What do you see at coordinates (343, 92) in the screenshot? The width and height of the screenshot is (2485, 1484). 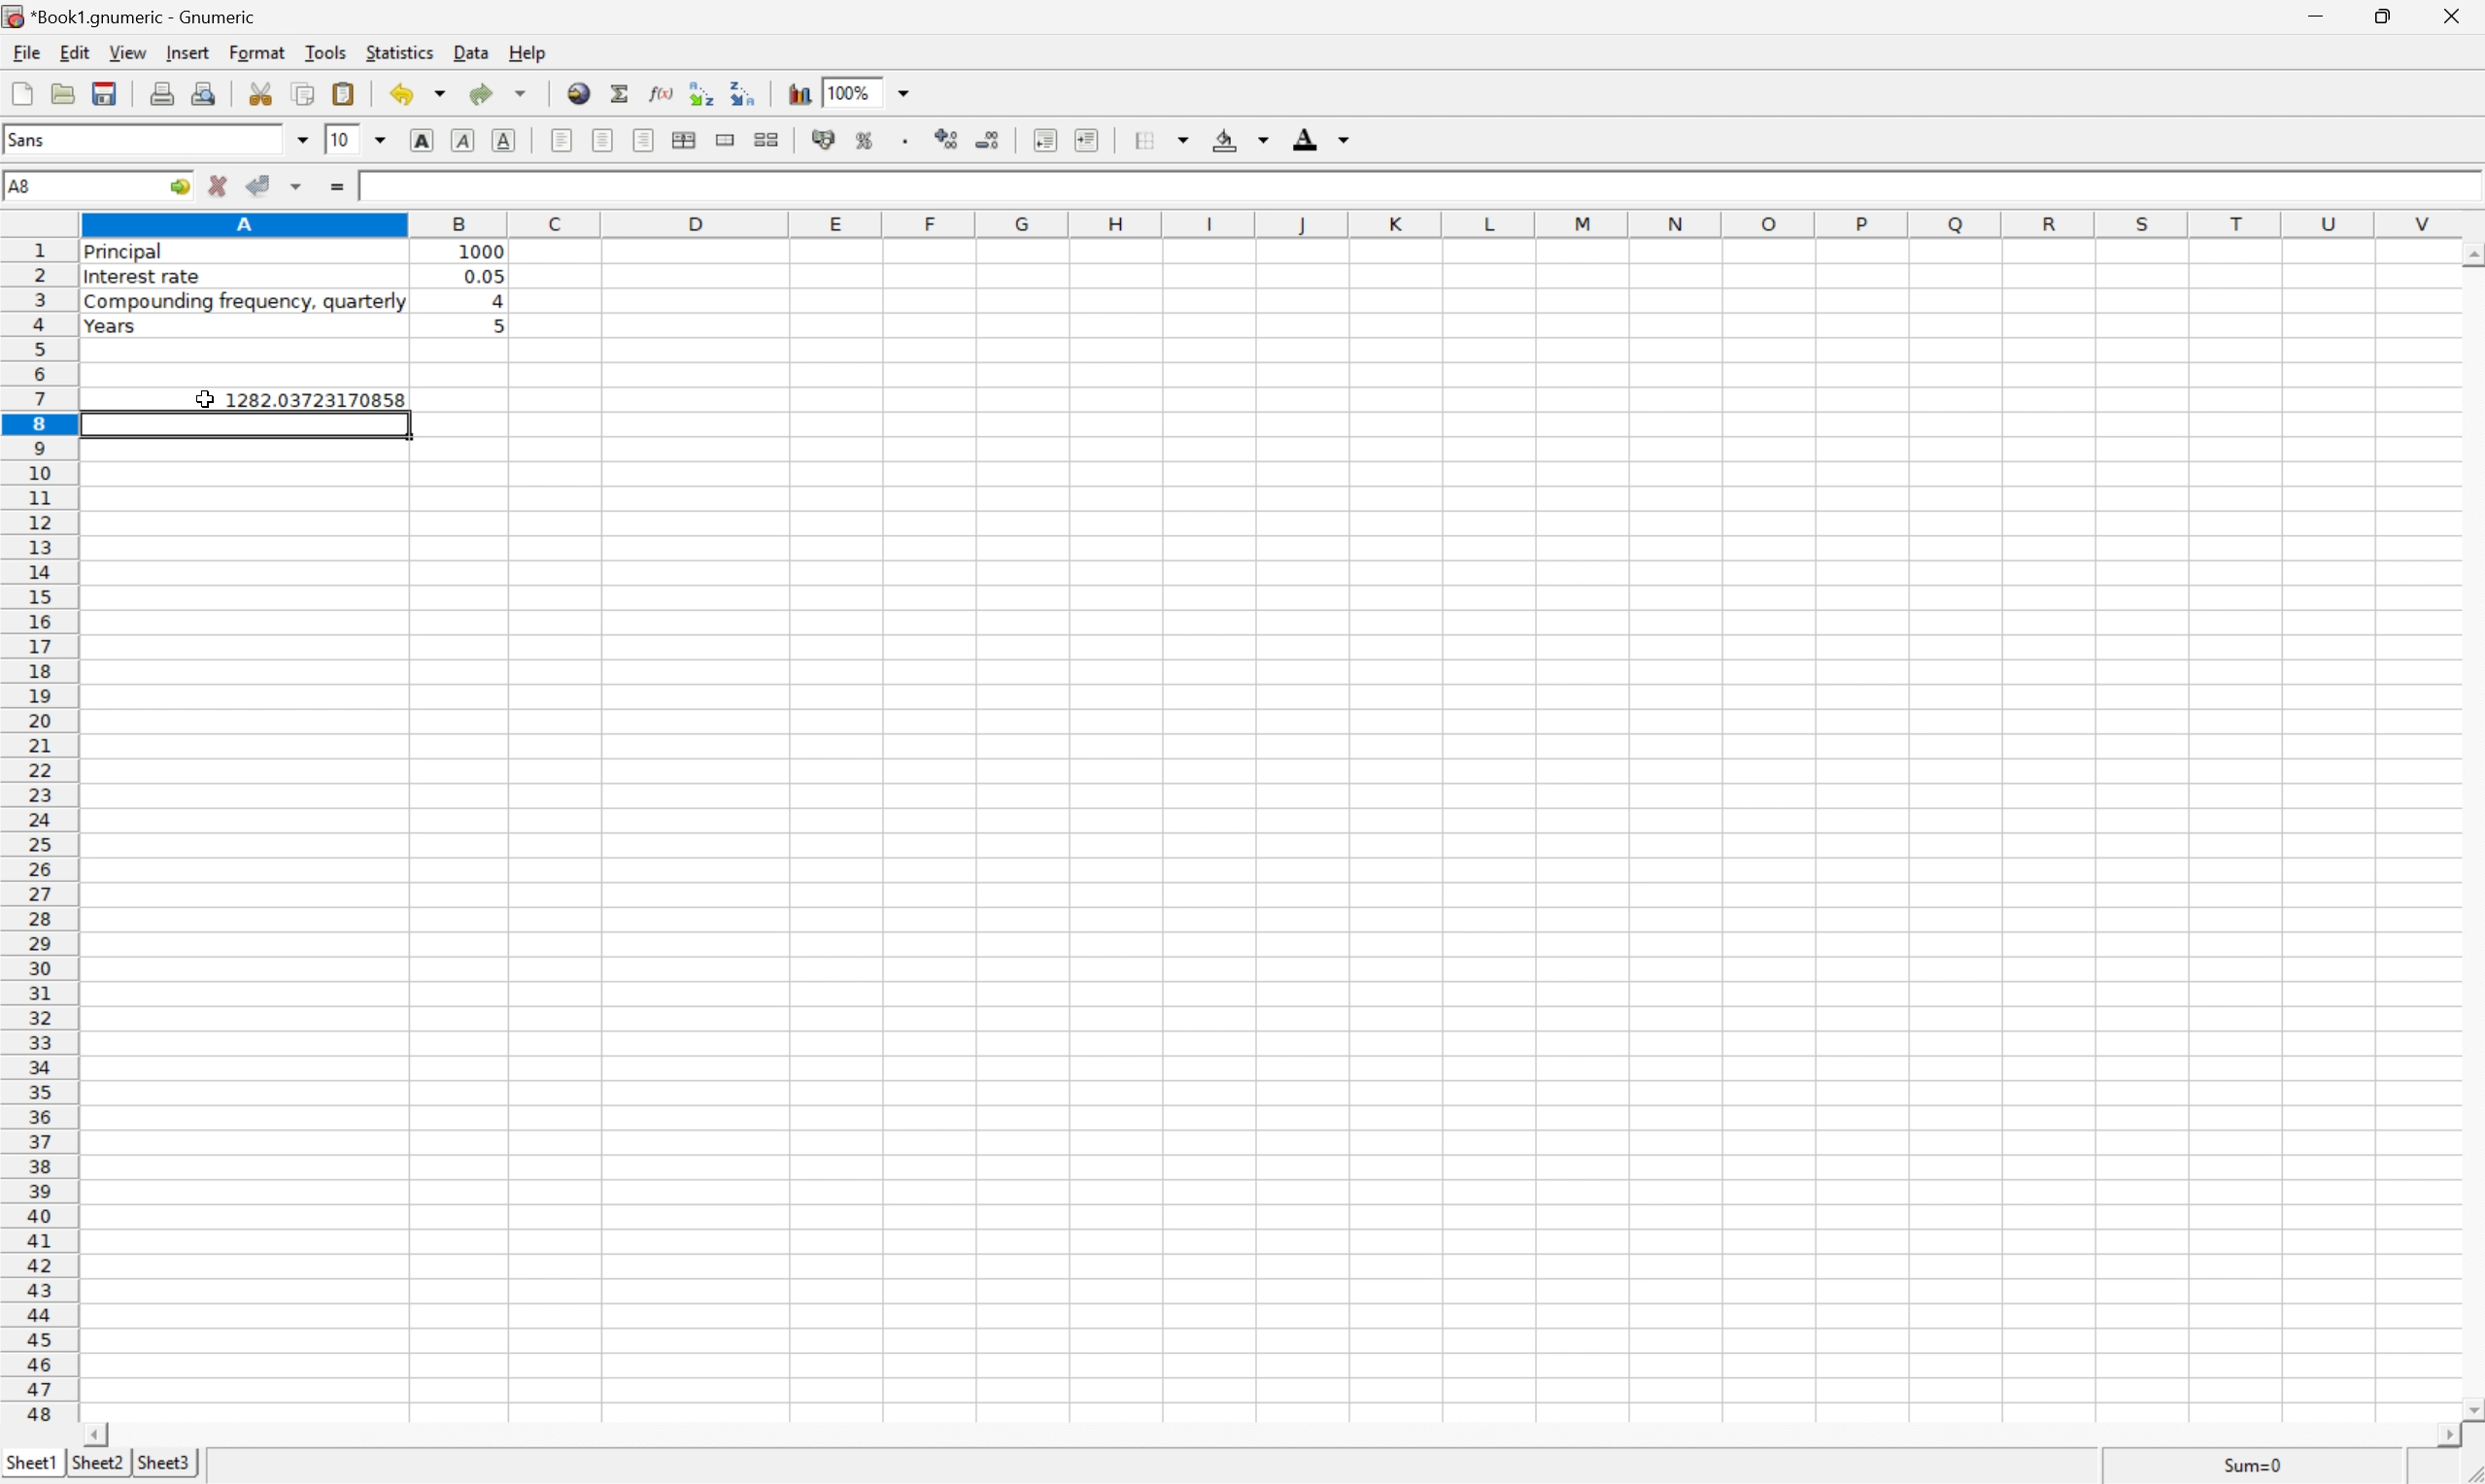 I see `paste` at bounding box center [343, 92].